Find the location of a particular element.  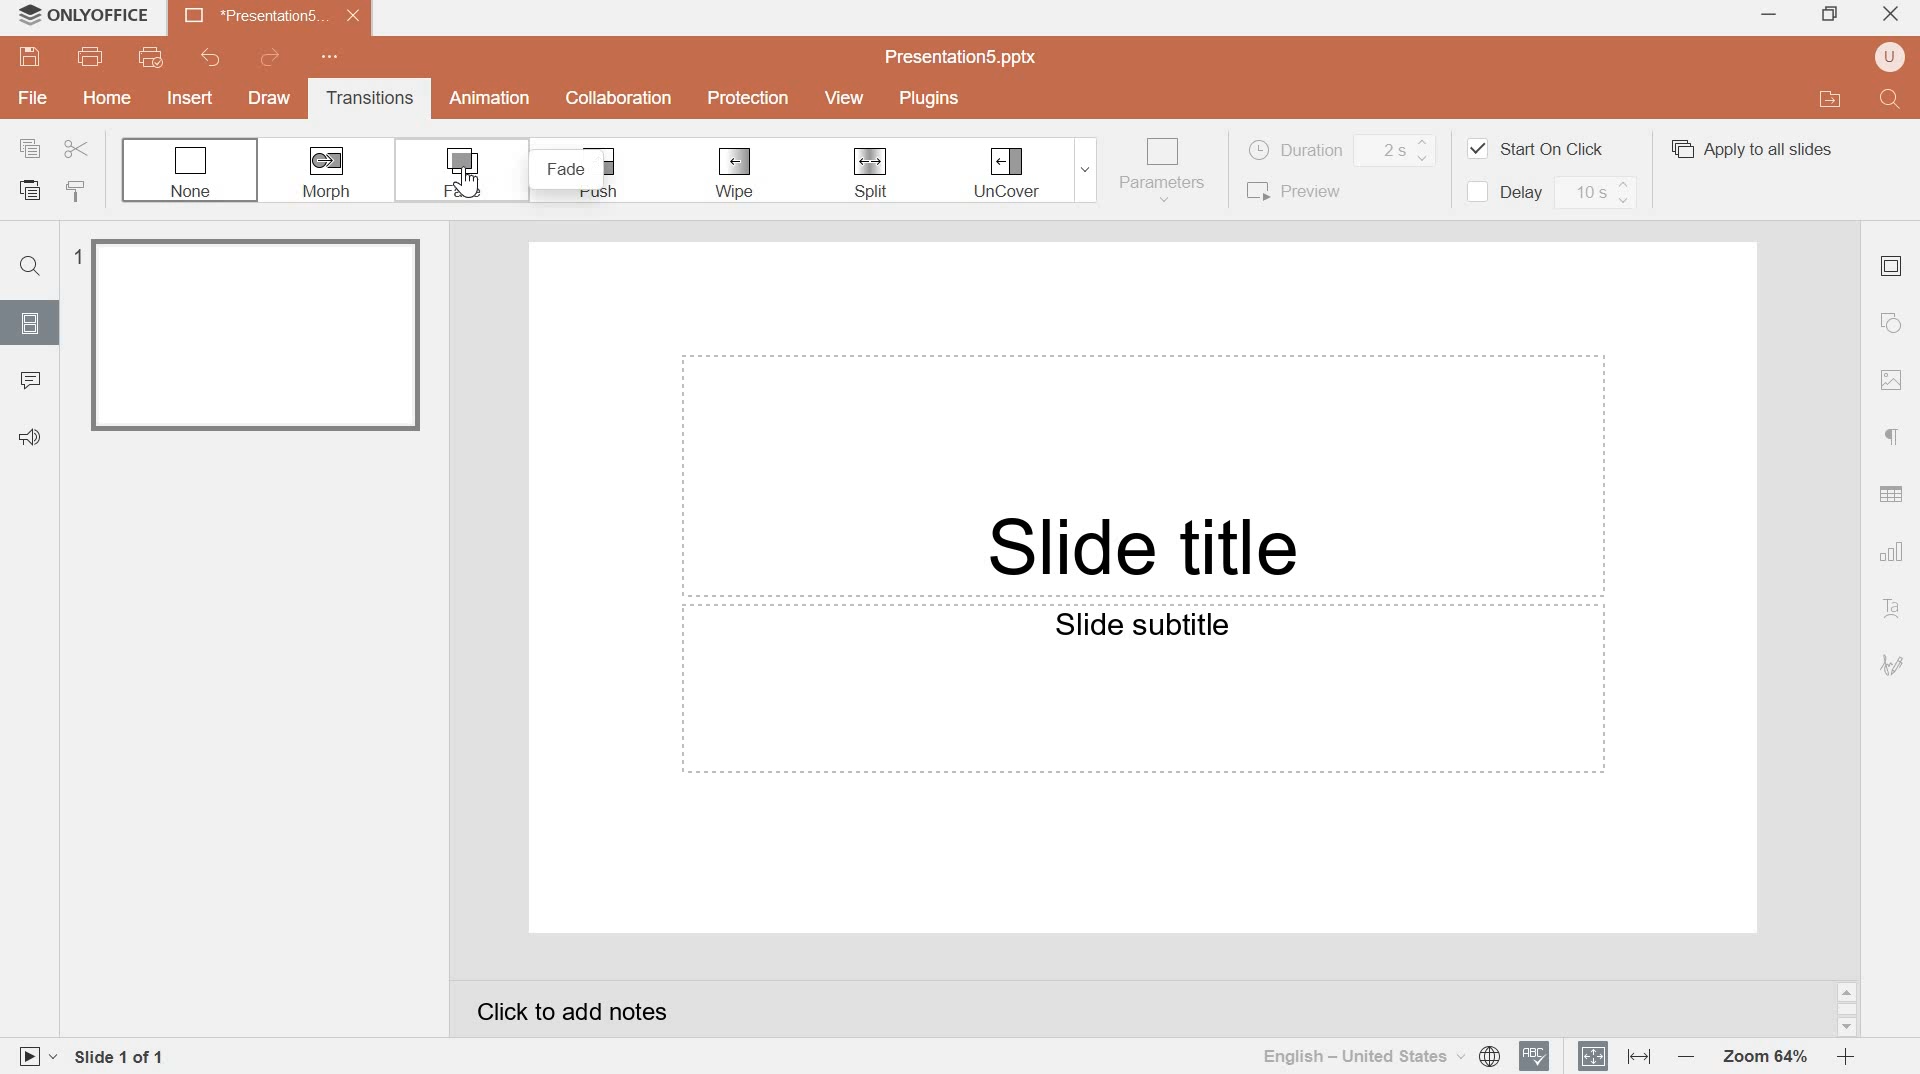

Image is located at coordinates (1893, 380).